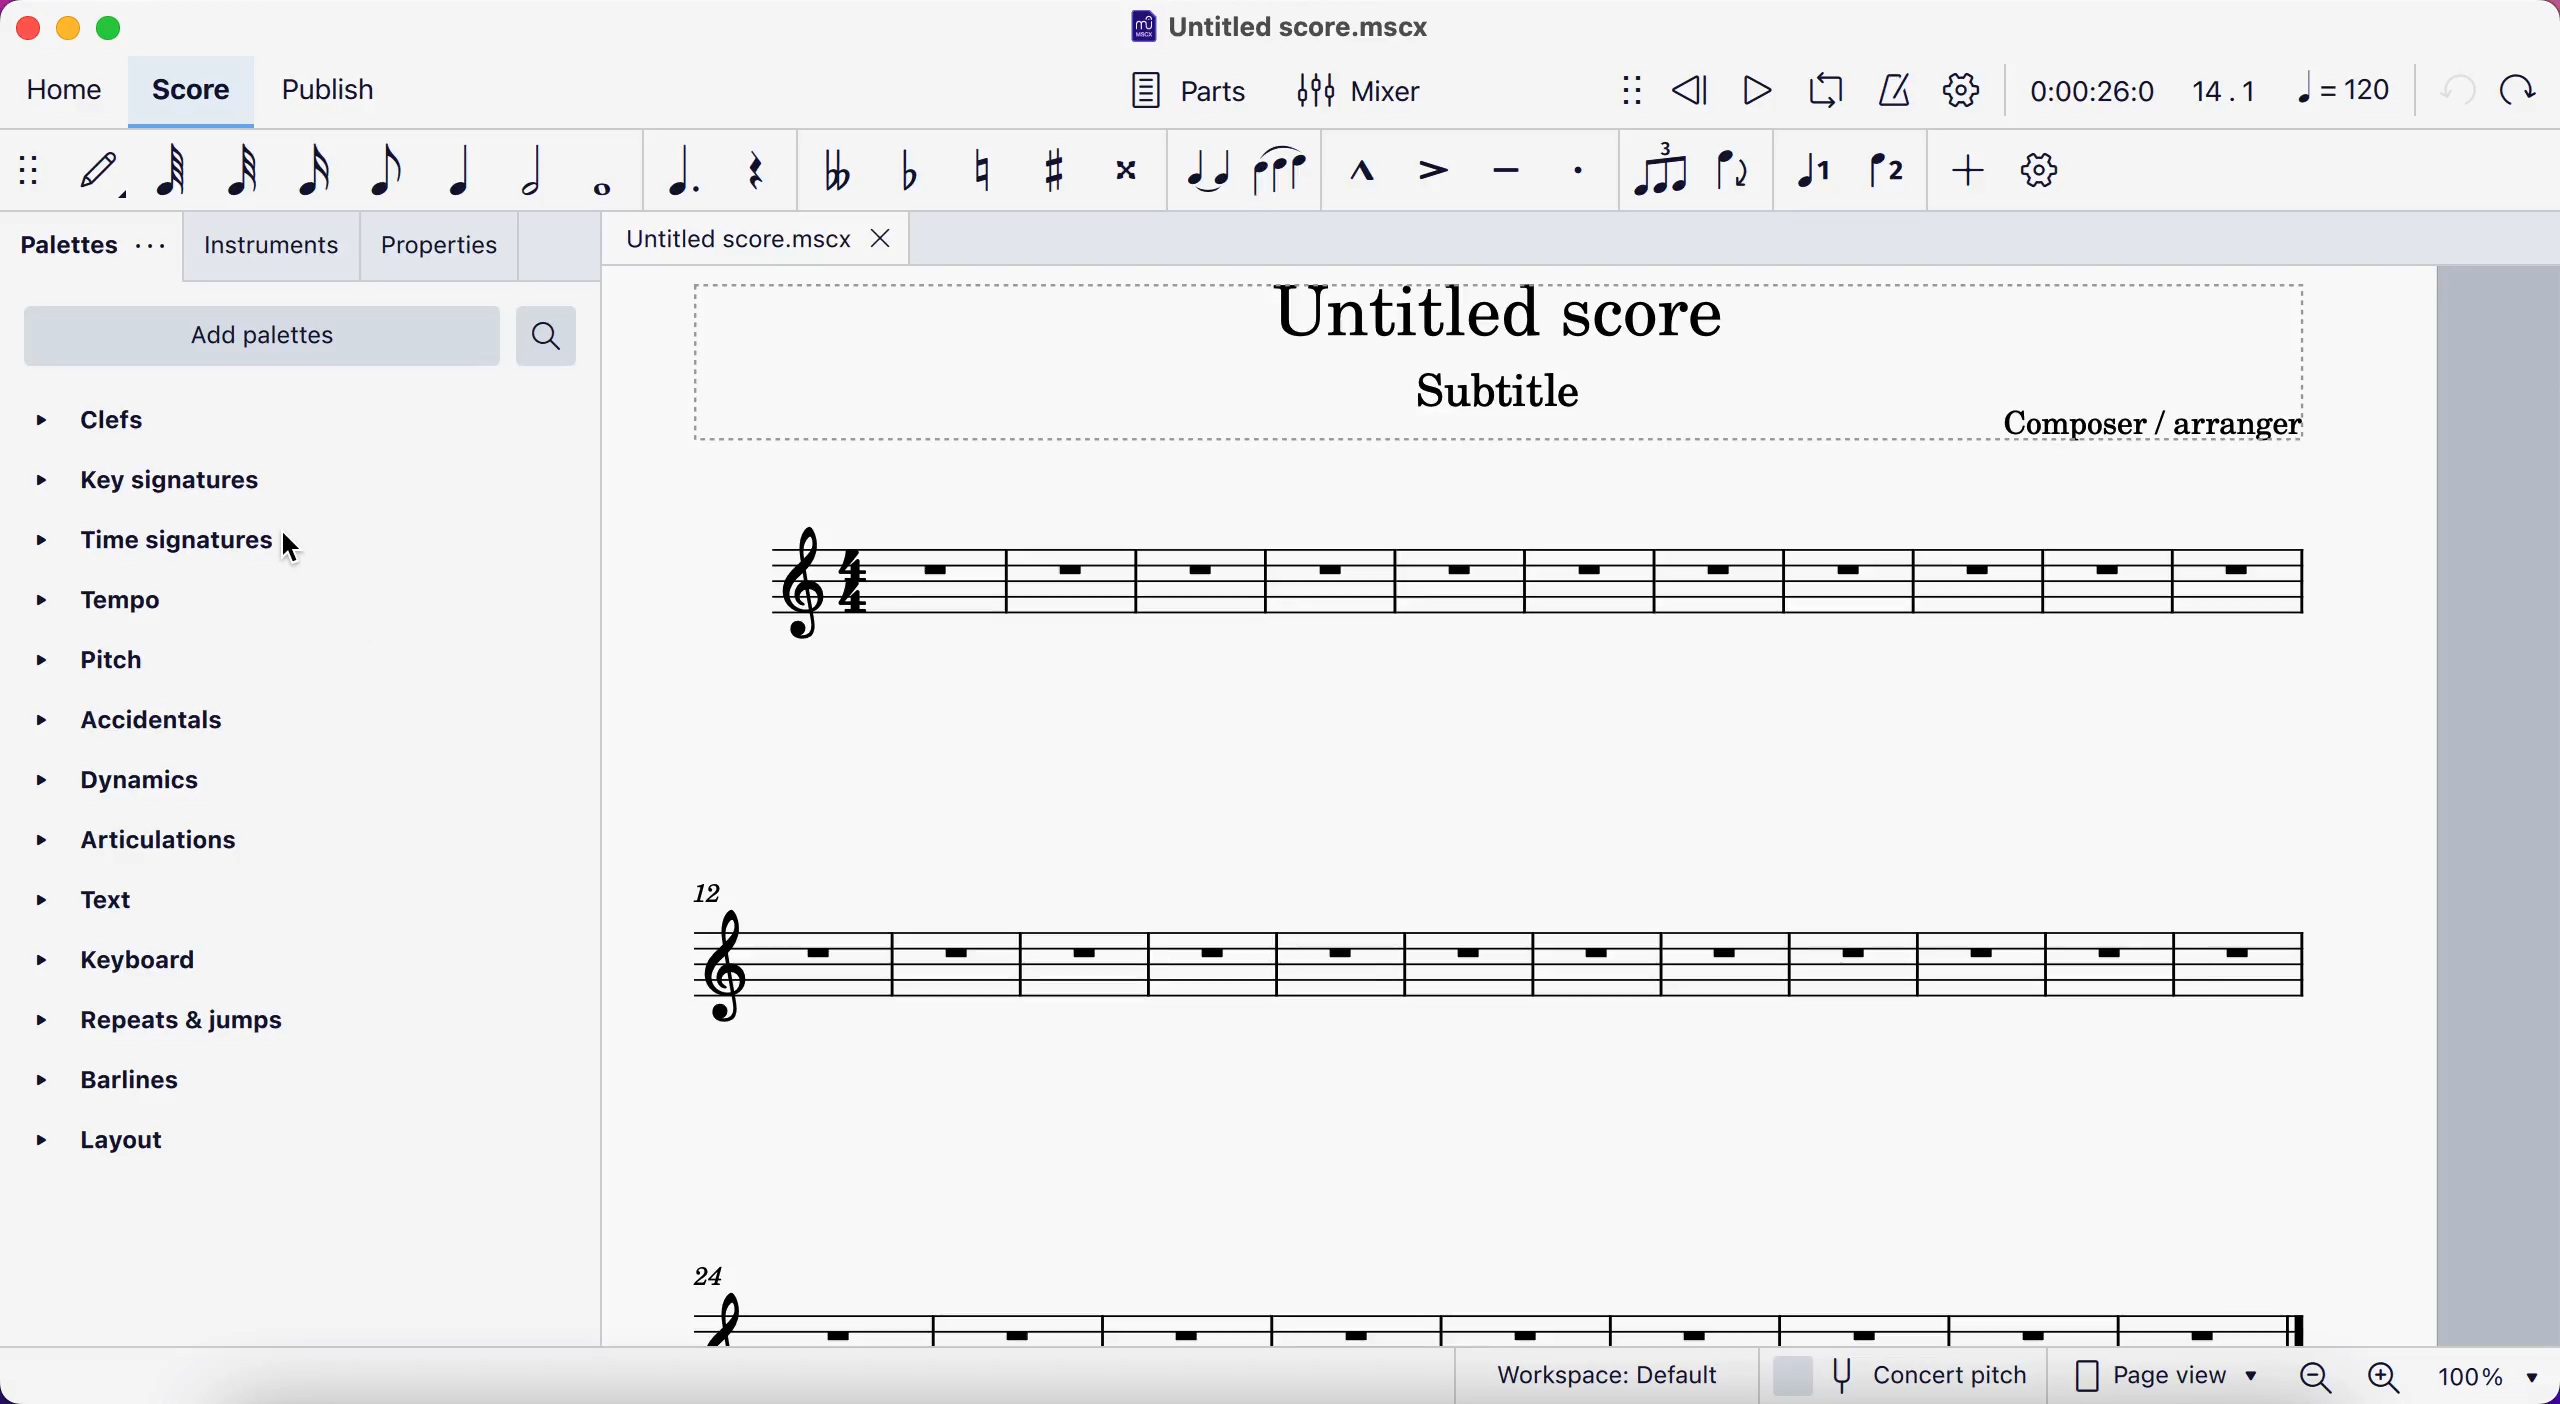 Image resolution: width=2560 pixels, height=1404 pixels. Describe the element at coordinates (186, 485) in the screenshot. I see `key signatures` at that location.